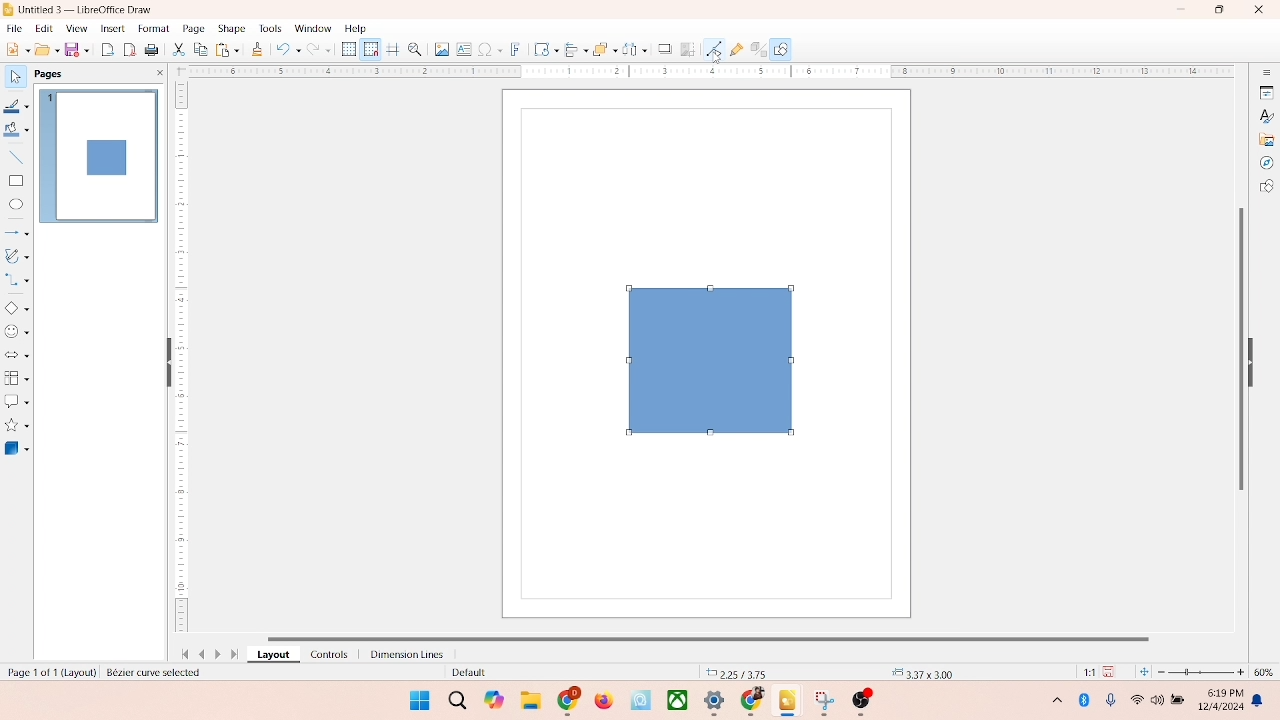 The height and width of the screenshot is (720, 1280). Describe the element at coordinates (179, 51) in the screenshot. I see `cut` at that location.